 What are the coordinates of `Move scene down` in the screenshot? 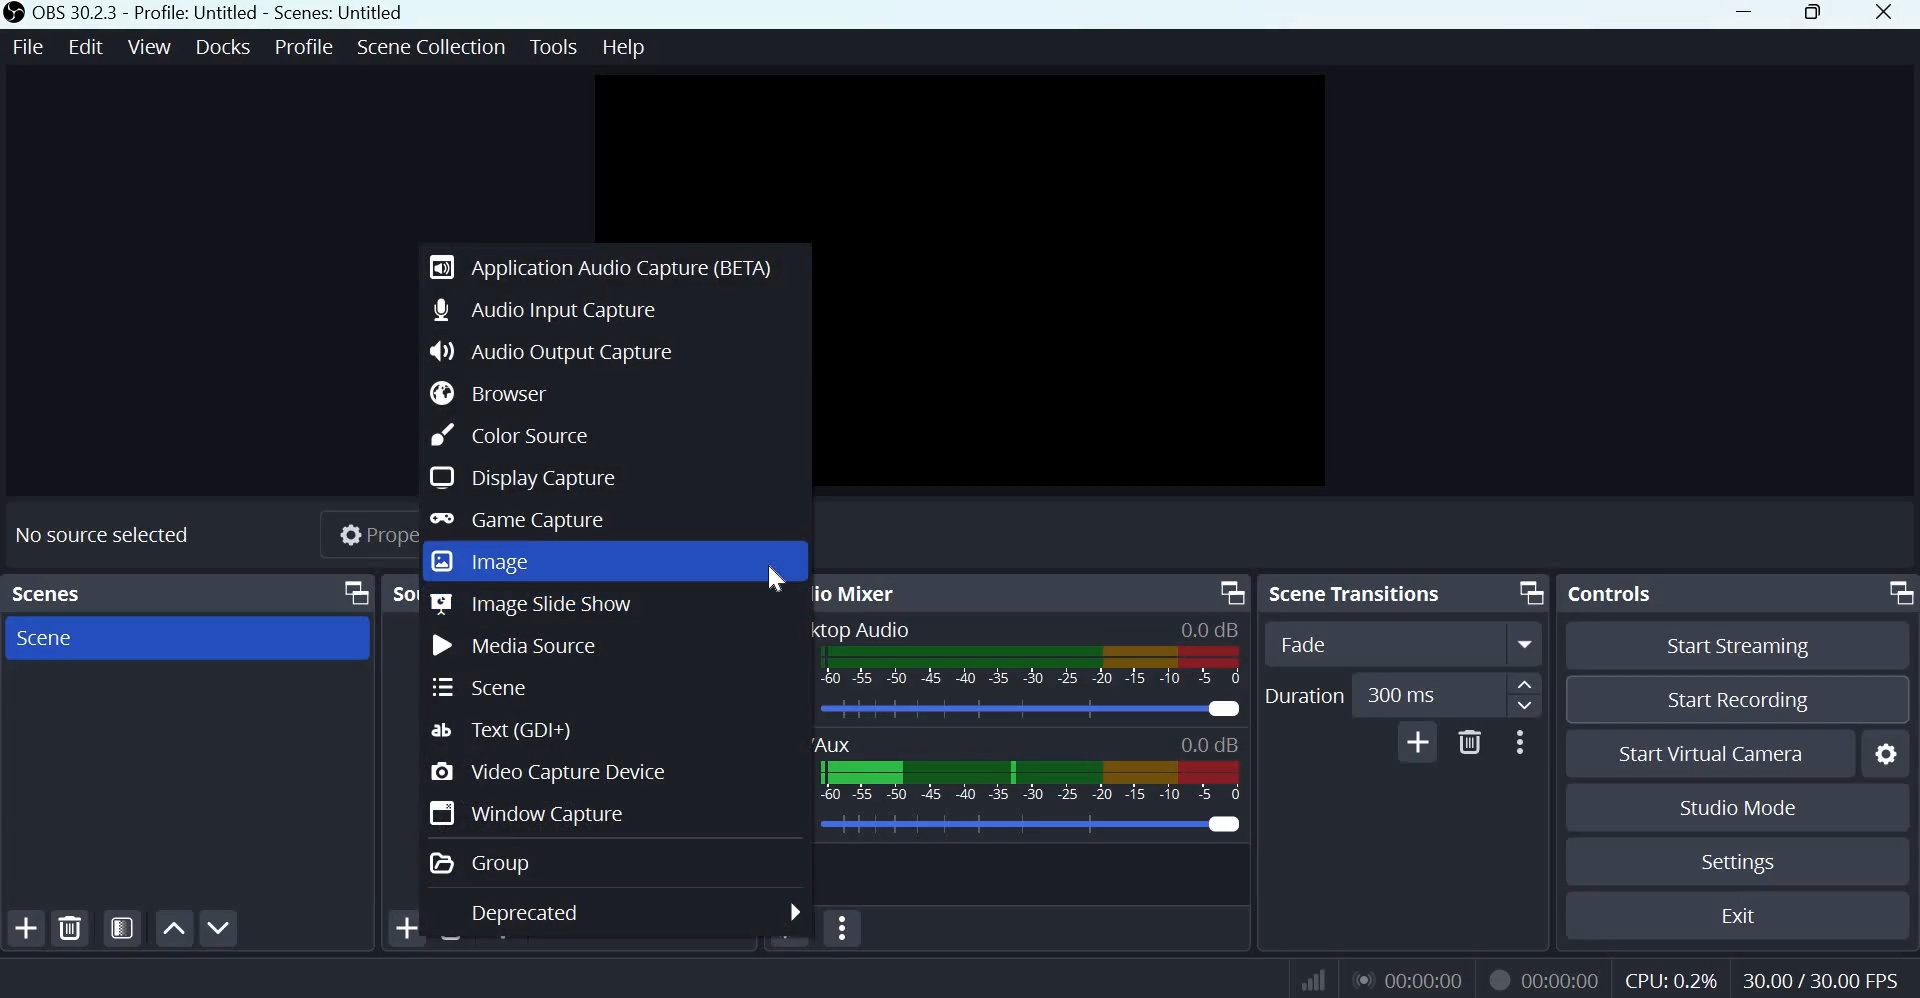 It's located at (219, 928).